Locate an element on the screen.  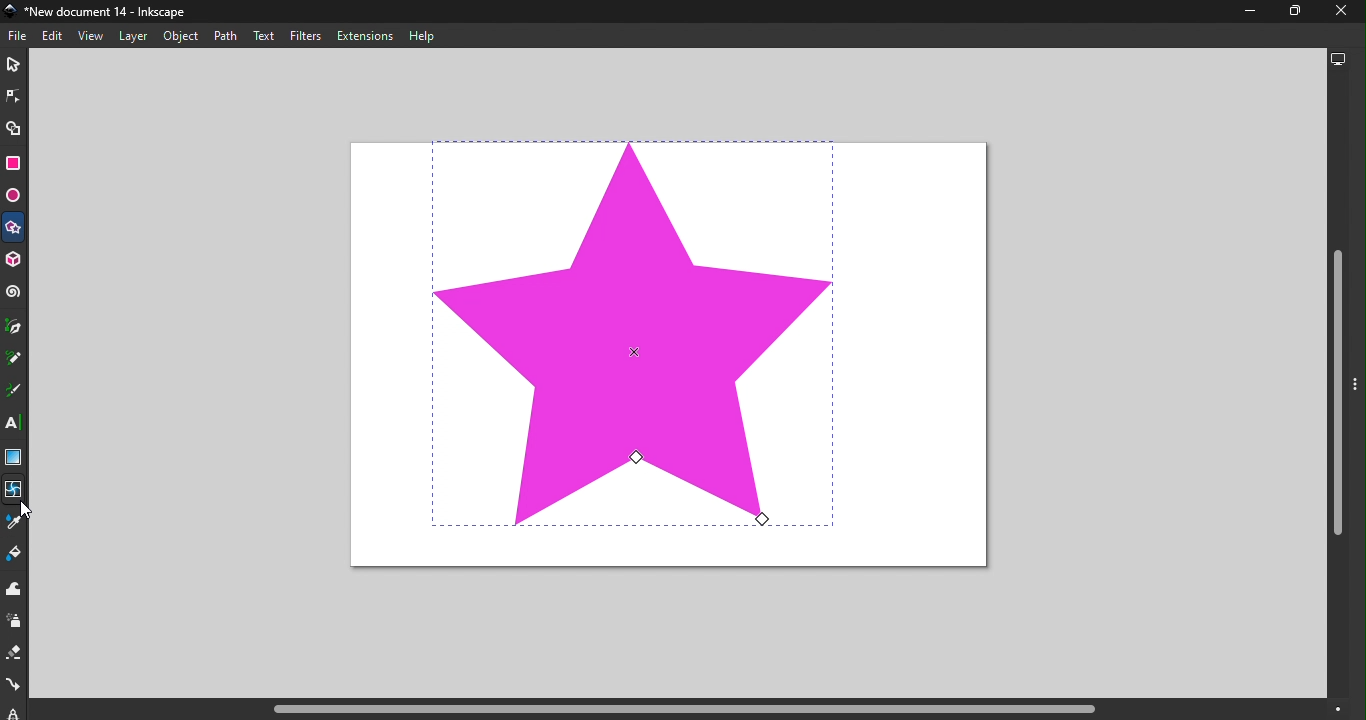
Horizontal scroll bar is located at coordinates (705, 709).